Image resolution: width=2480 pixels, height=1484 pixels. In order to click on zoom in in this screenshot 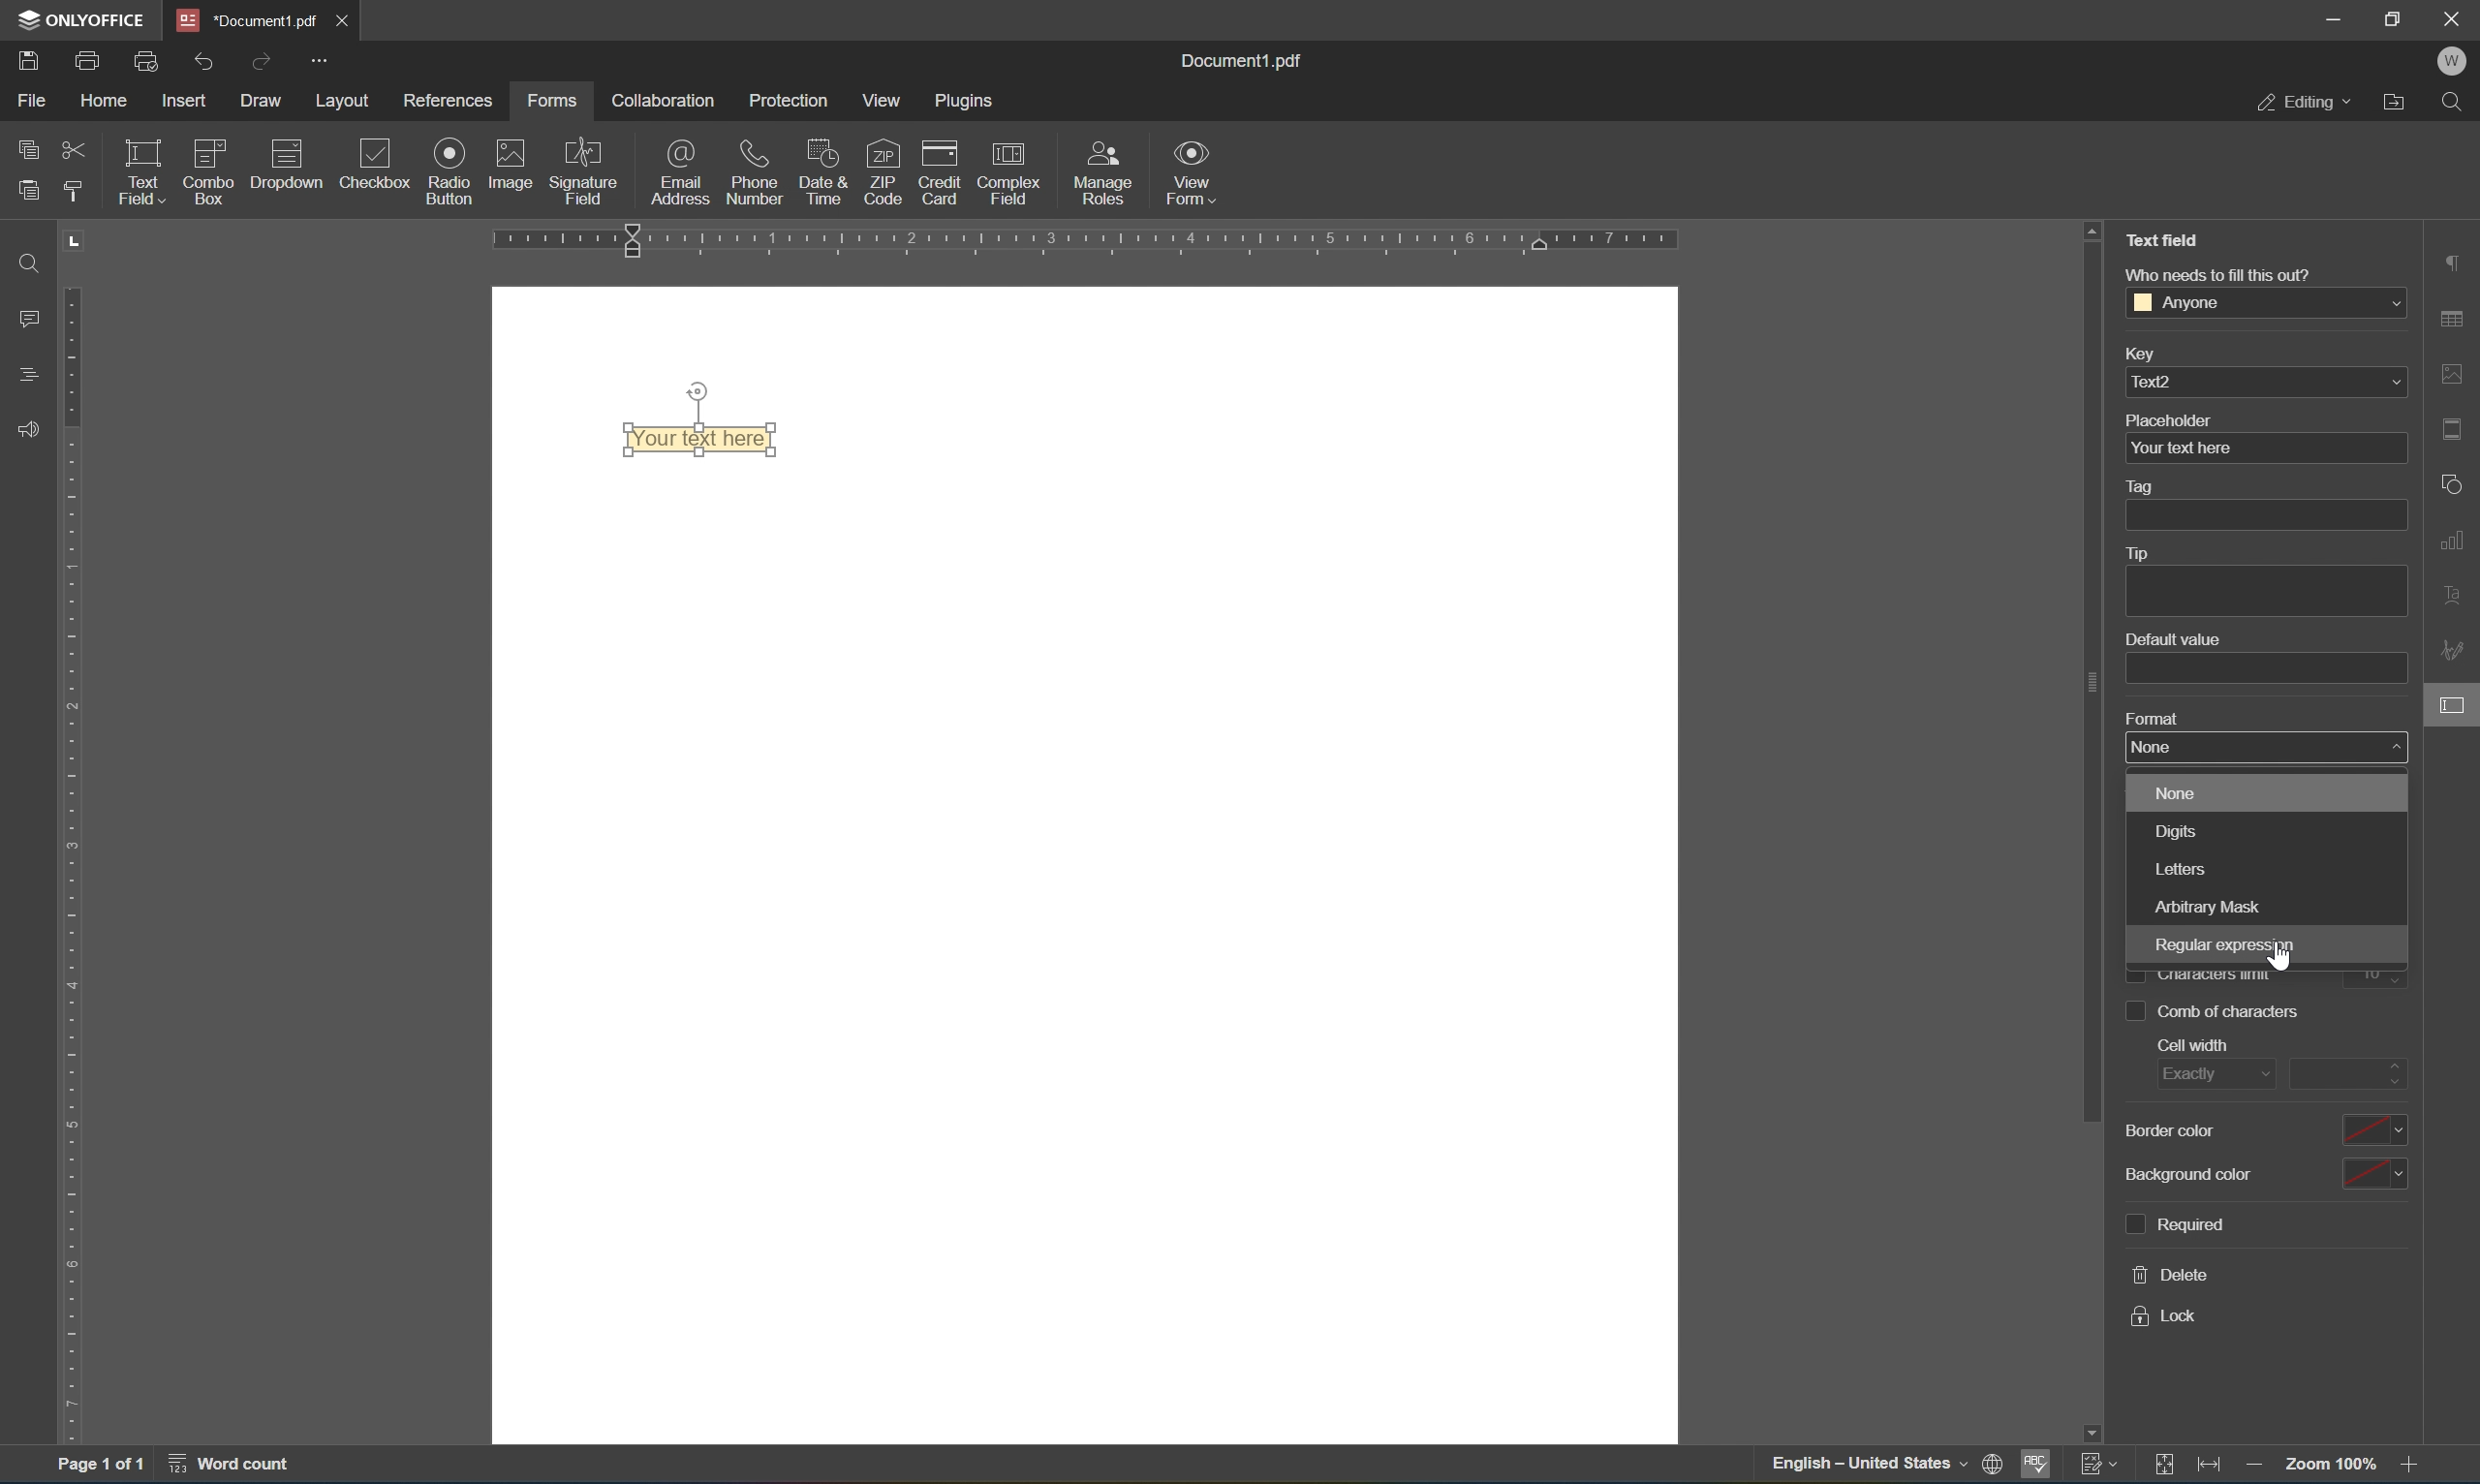, I will do `click(2409, 1465)`.